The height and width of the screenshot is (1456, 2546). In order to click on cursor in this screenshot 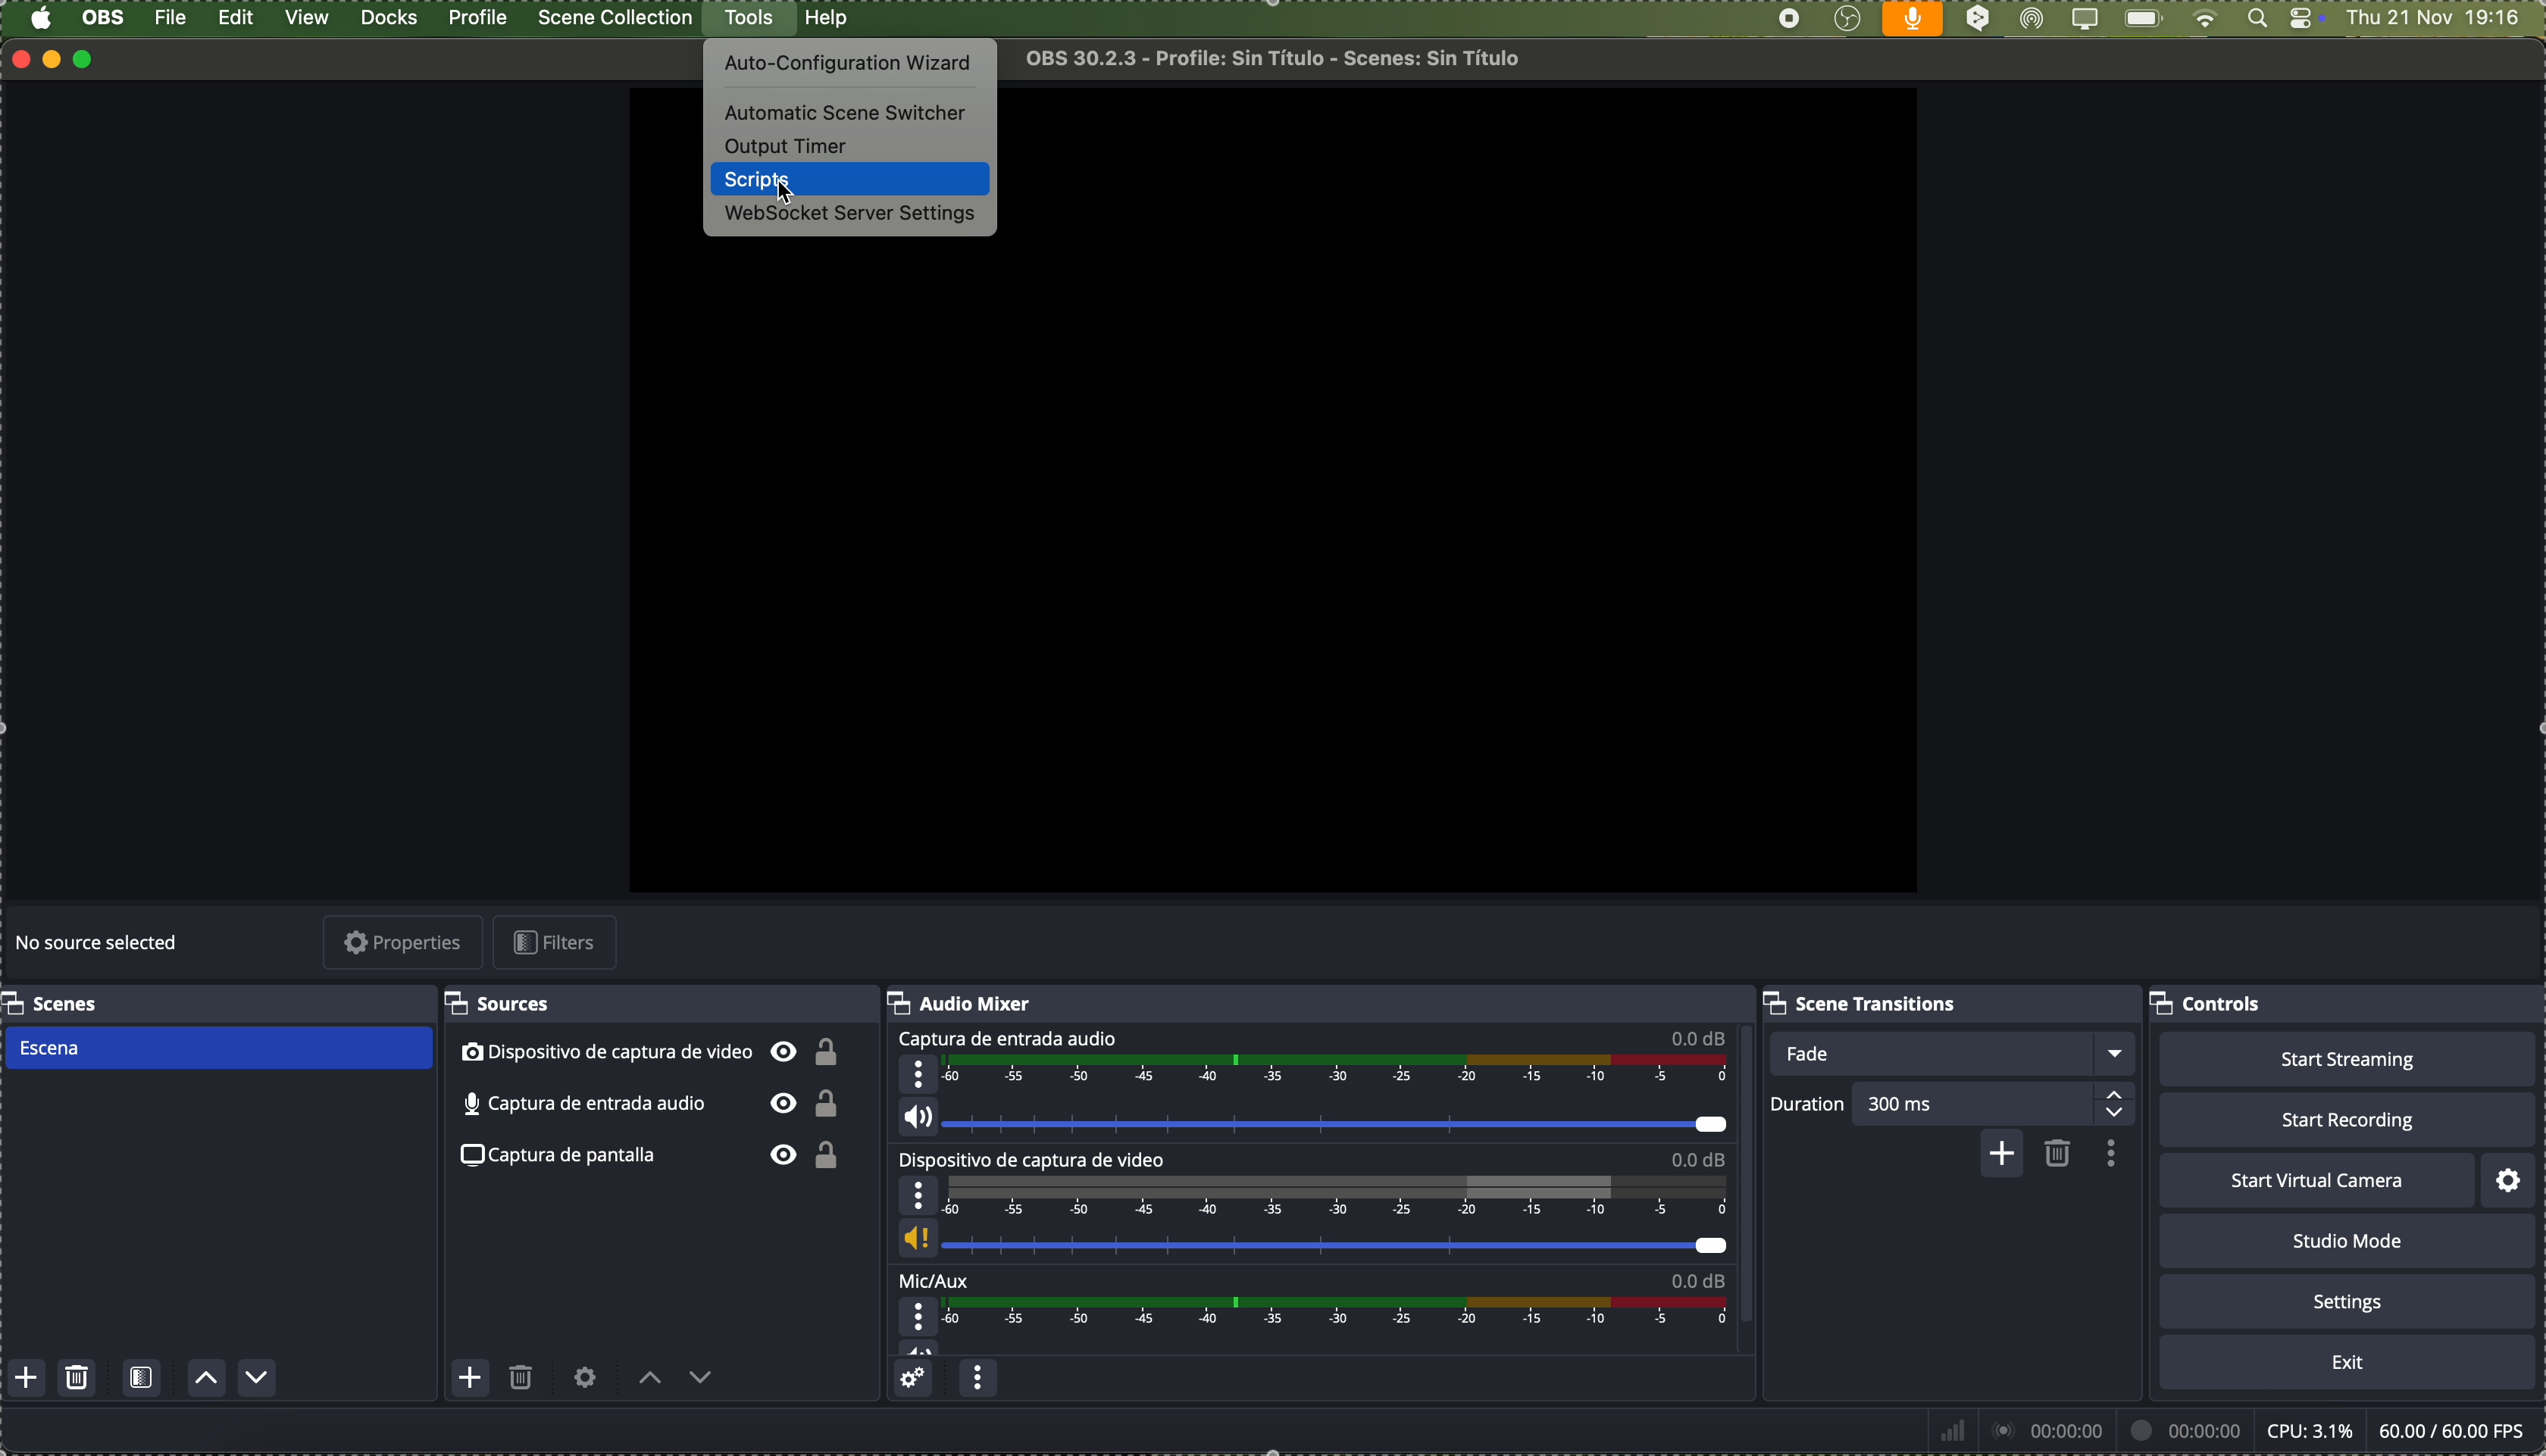, I will do `click(791, 192)`.